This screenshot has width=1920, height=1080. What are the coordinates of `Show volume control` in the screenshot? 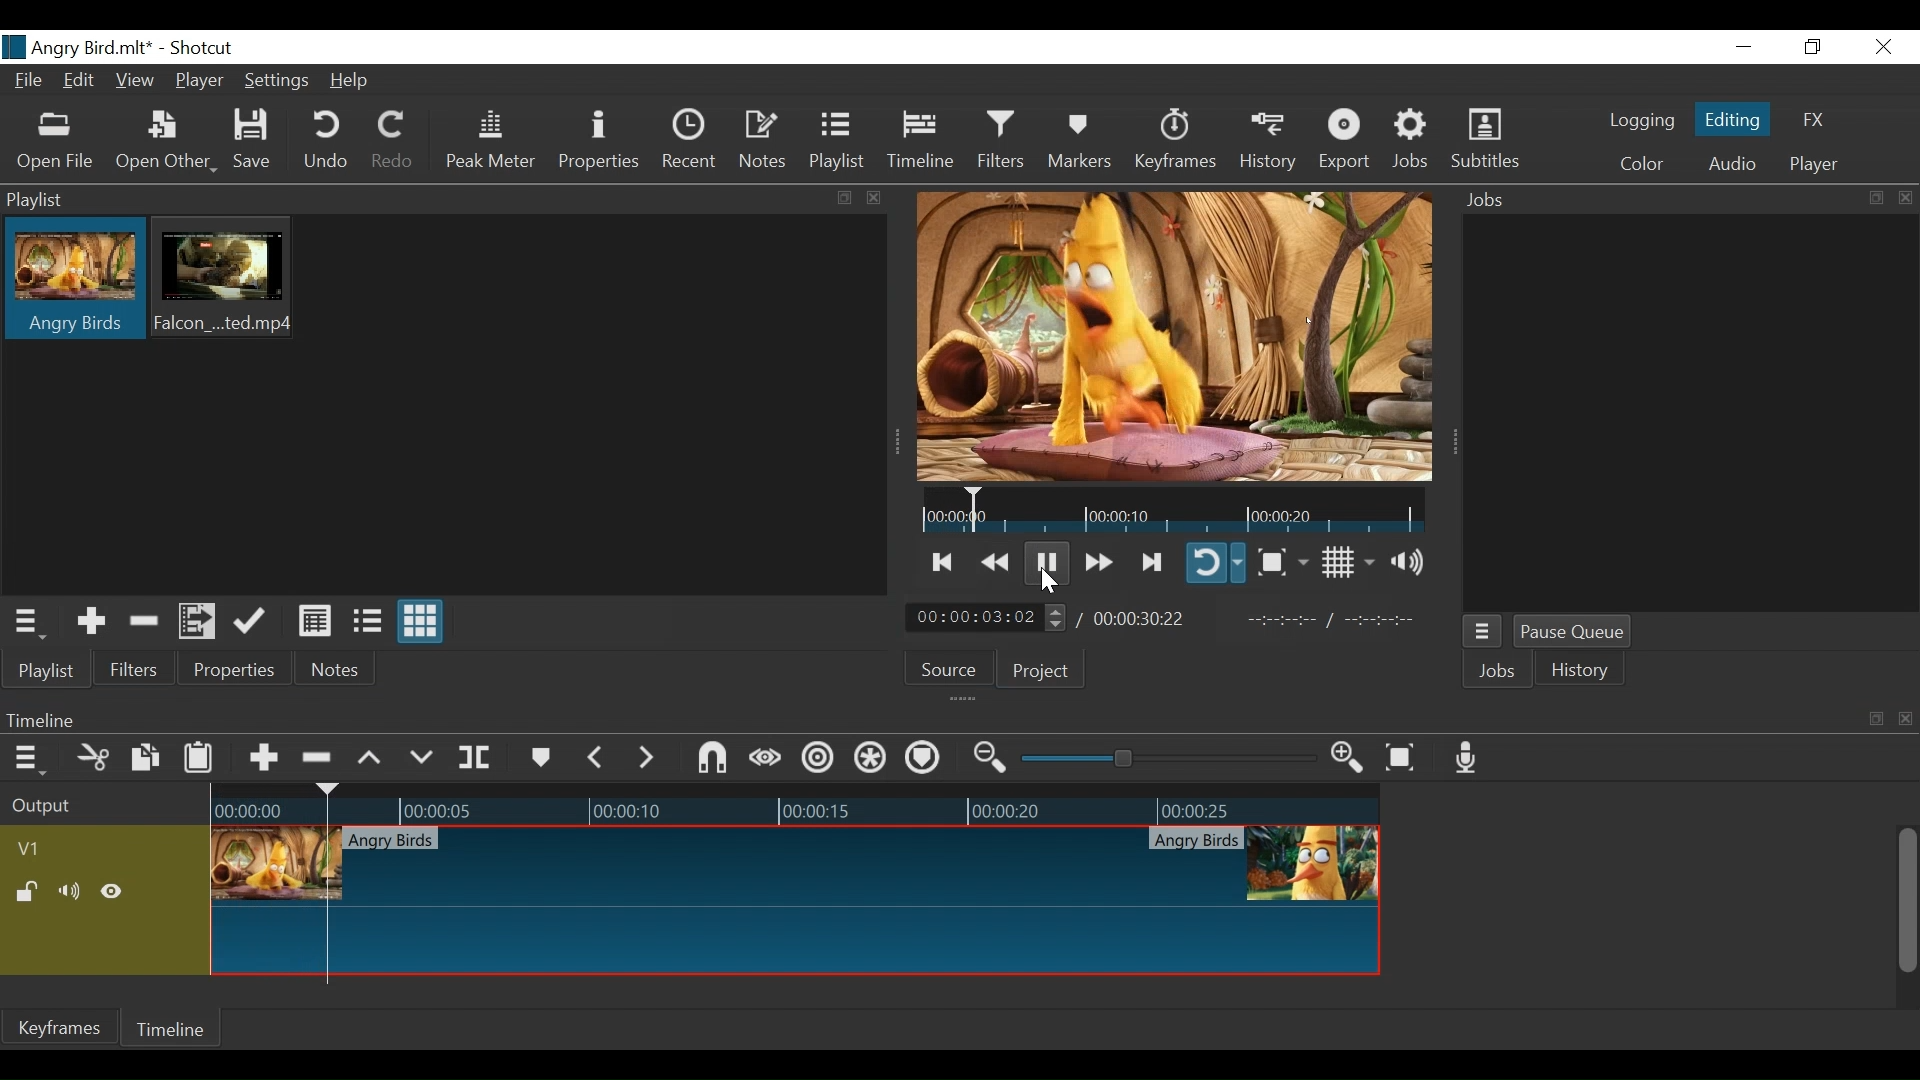 It's located at (1411, 563).